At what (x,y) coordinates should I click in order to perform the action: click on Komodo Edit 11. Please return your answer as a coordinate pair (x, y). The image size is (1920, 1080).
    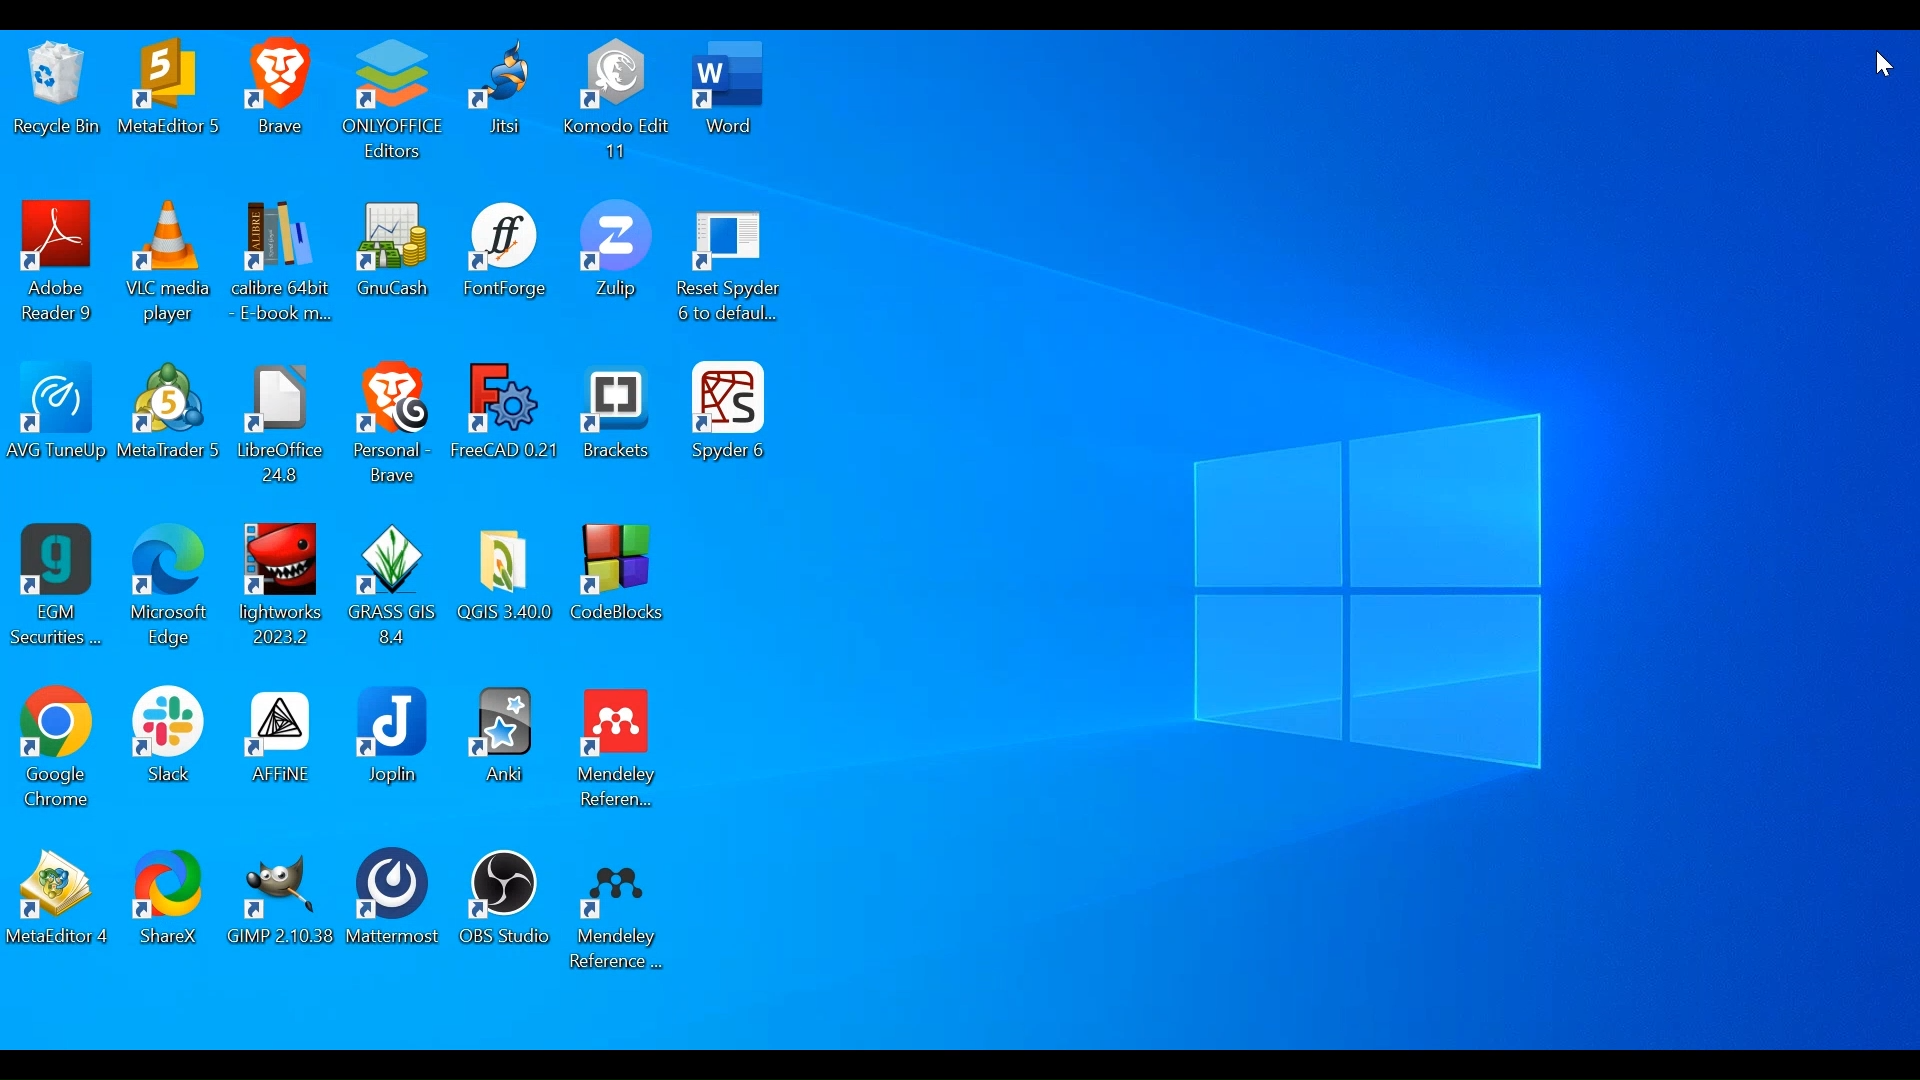
    Looking at the image, I should click on (616, 100).